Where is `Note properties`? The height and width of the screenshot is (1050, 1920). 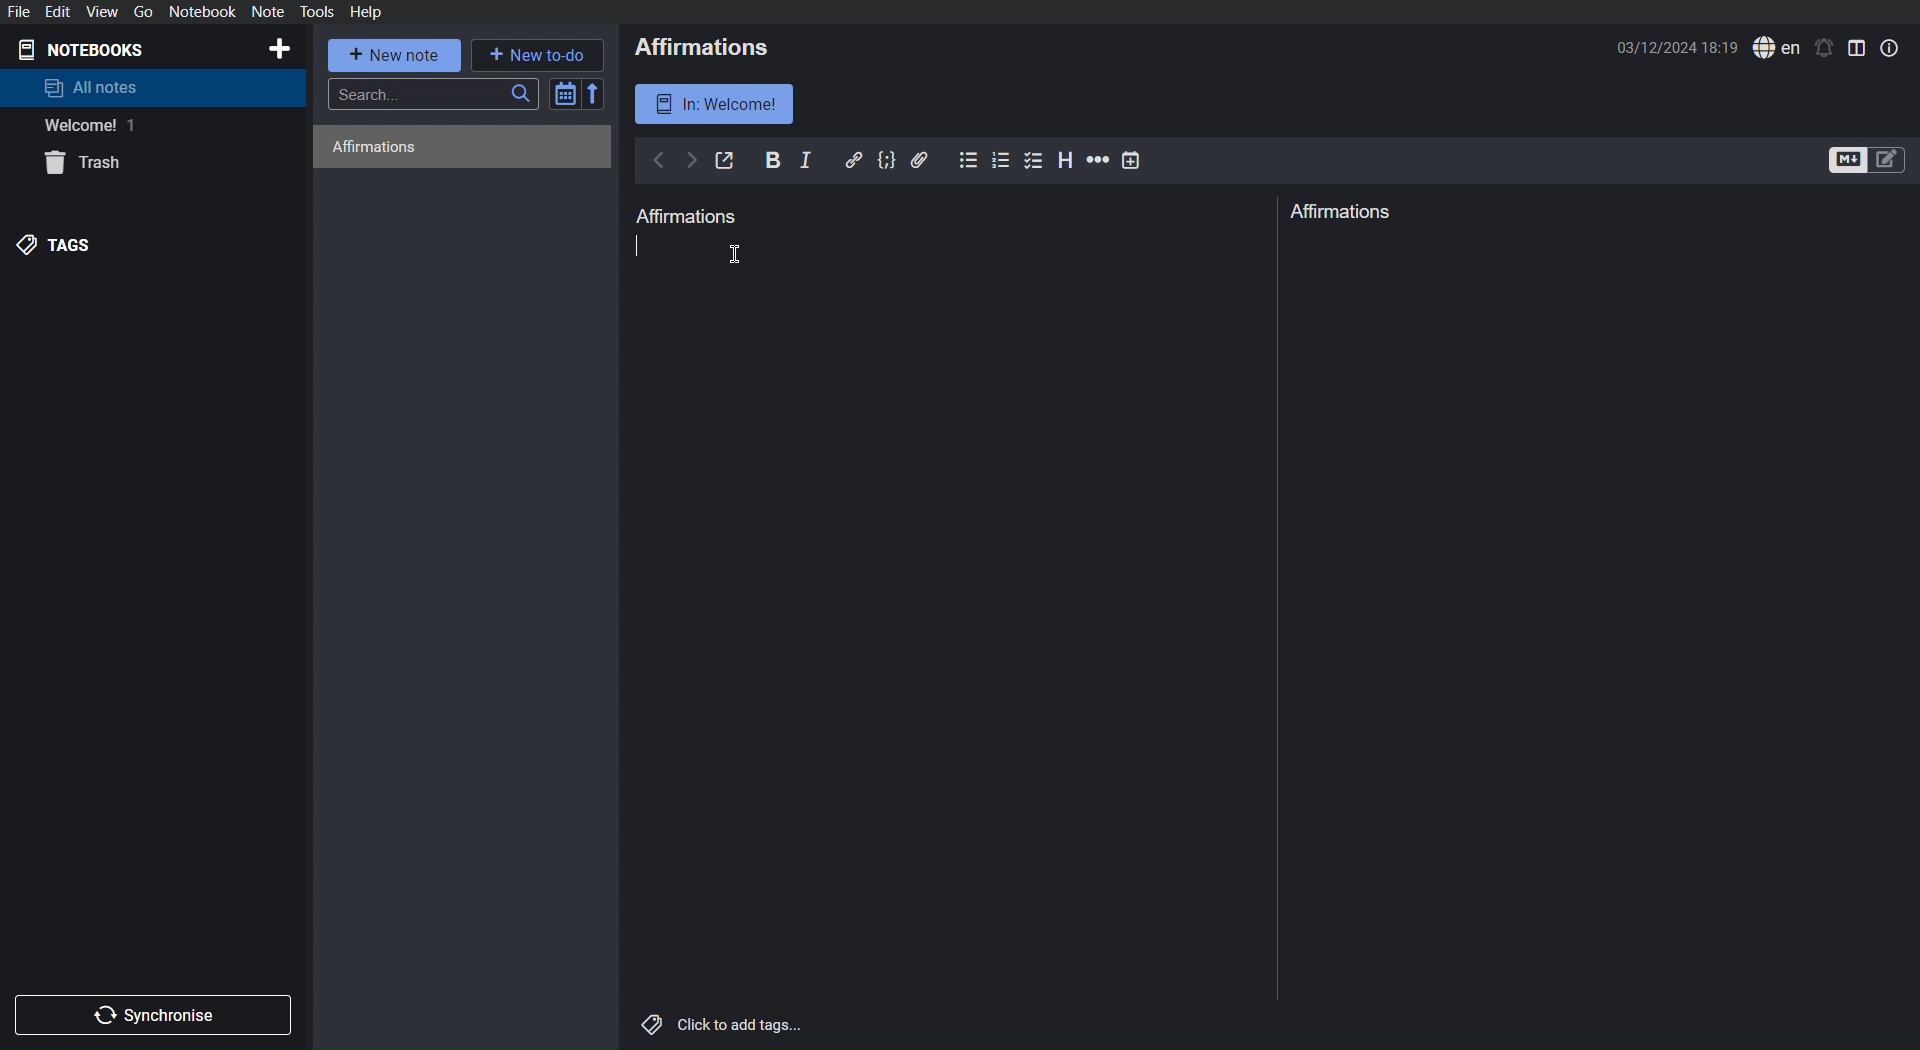 Note properties is located at coordinates (1889, 47).